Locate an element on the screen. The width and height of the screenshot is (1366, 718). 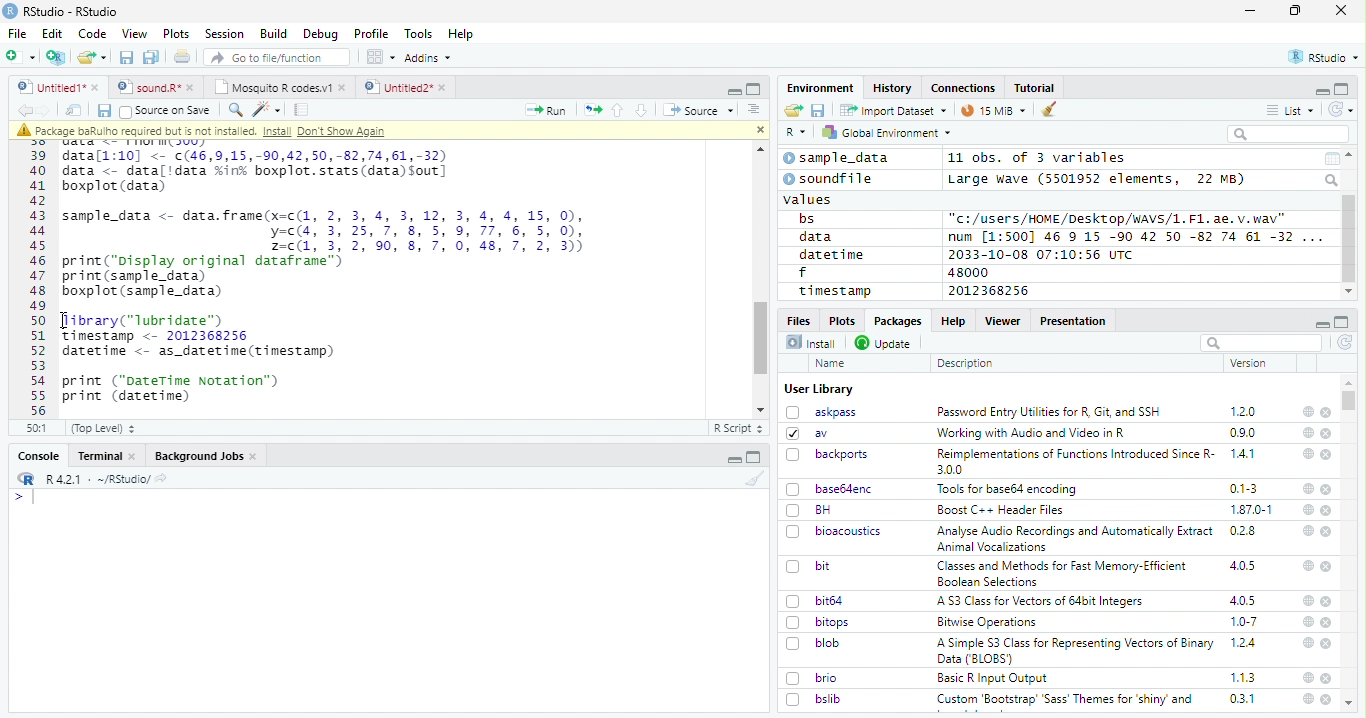
go backward is located at coordinates (25, 109).